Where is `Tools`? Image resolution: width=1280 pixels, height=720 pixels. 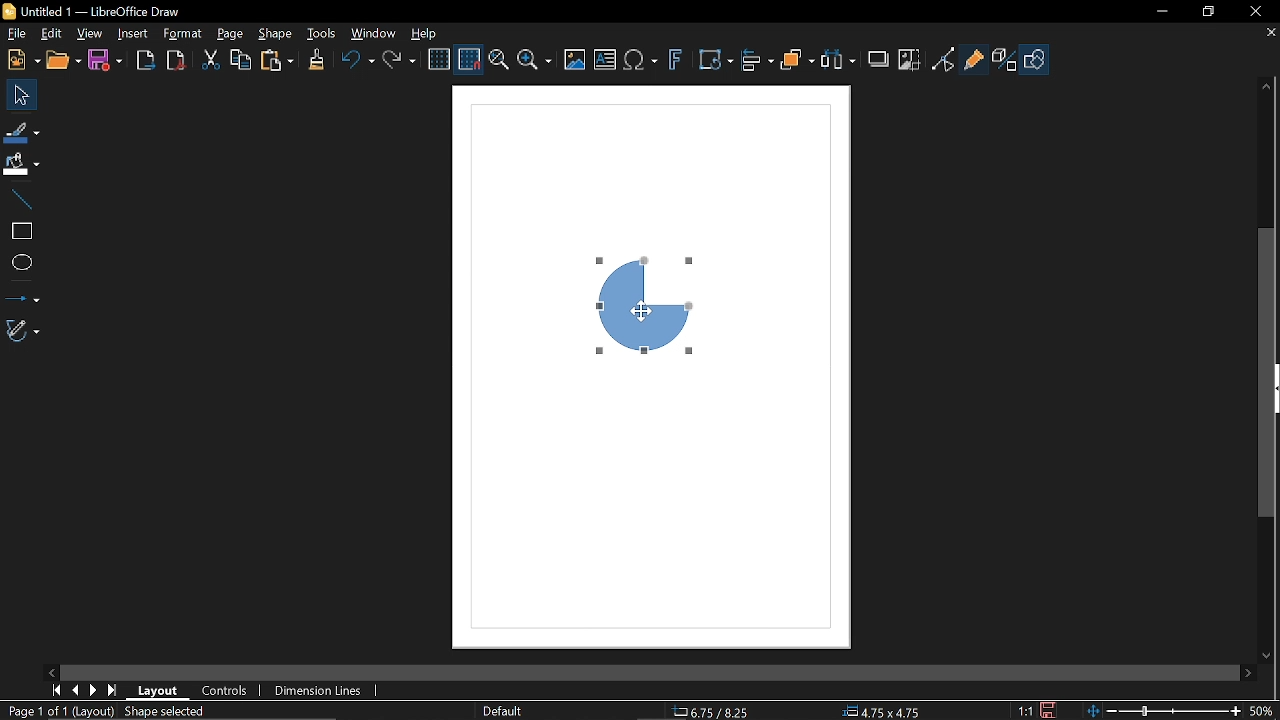 Tools is located at coordinates (321, 33).